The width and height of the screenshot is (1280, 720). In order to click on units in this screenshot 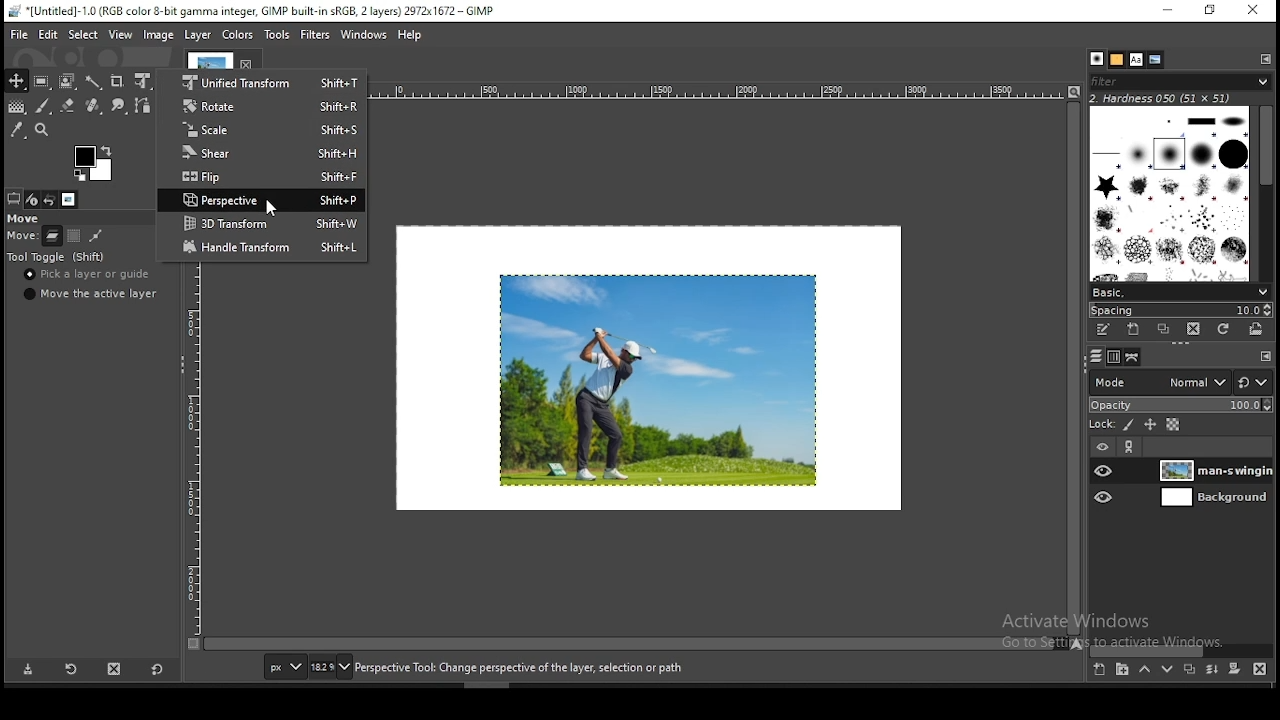, I will do `click(284, 667)`.